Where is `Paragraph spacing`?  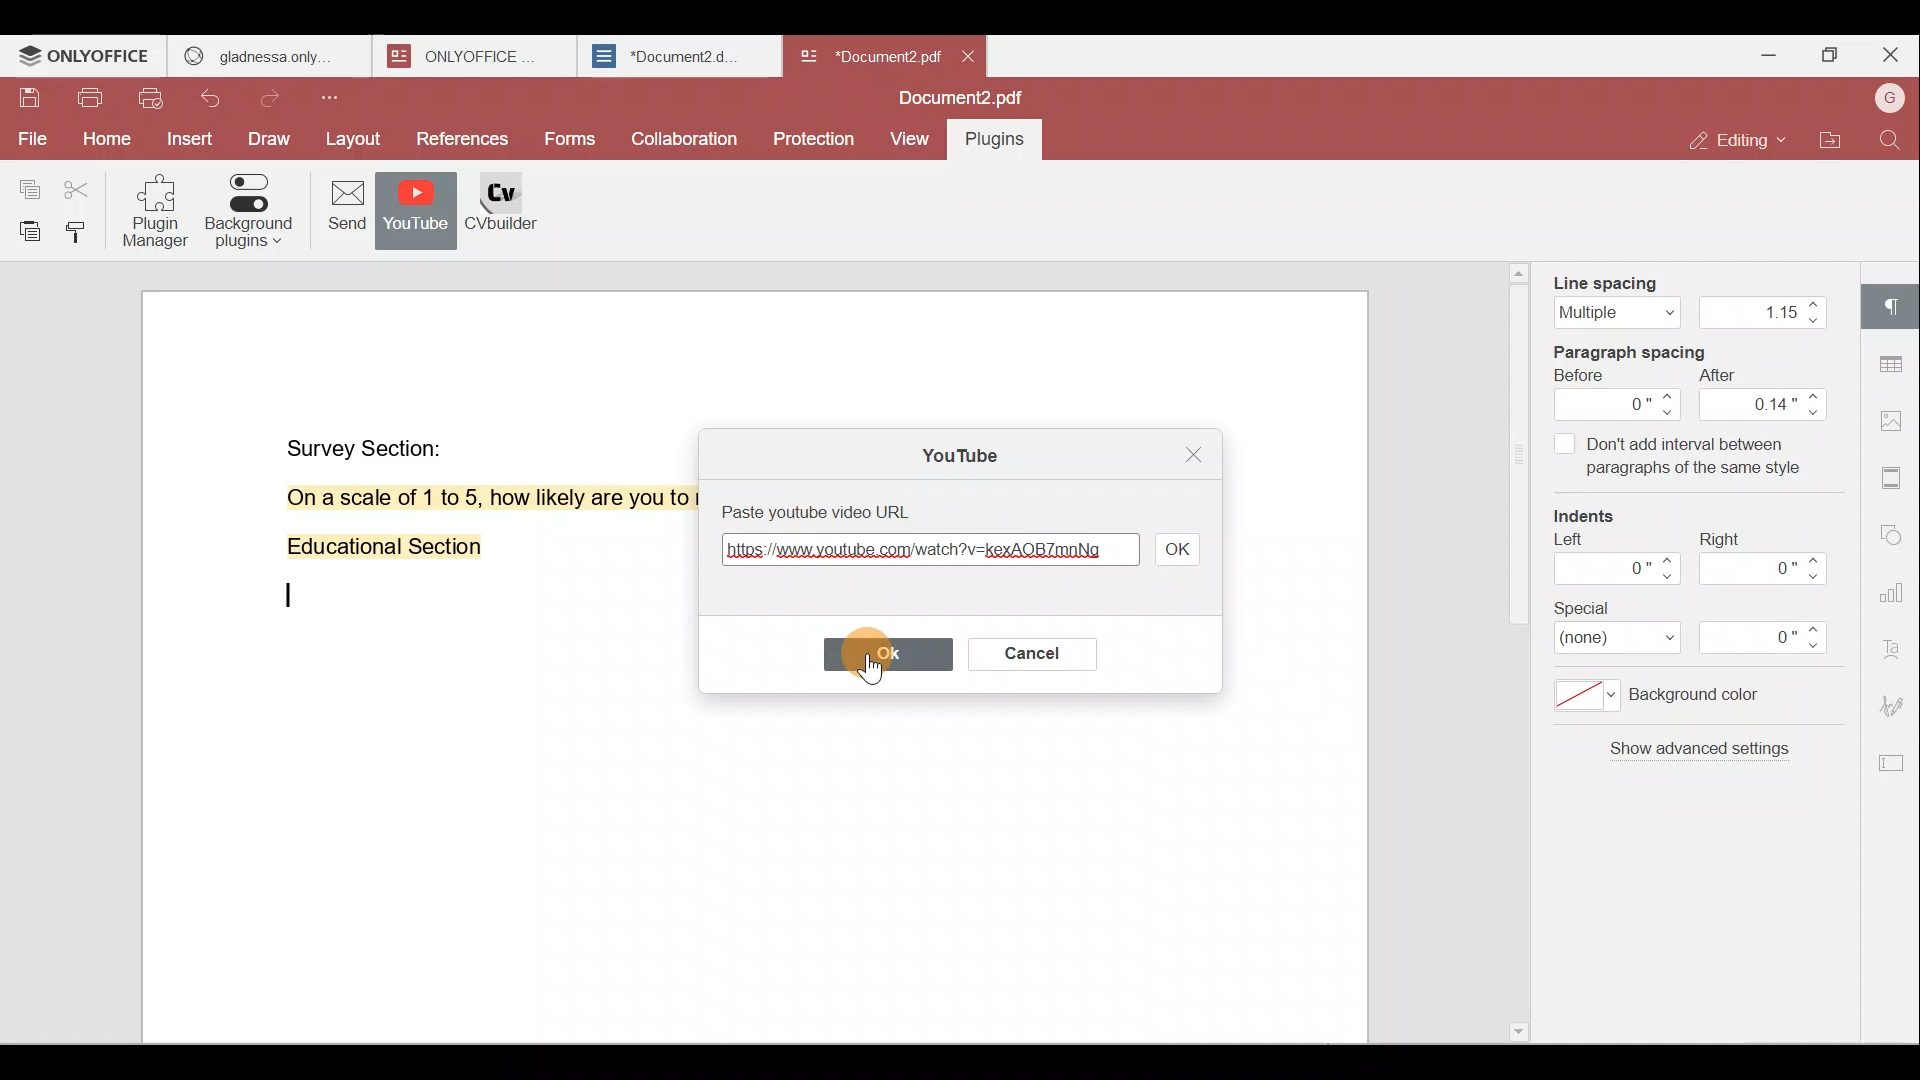 Paragraph spacing is located at coordinates (1649, 349).